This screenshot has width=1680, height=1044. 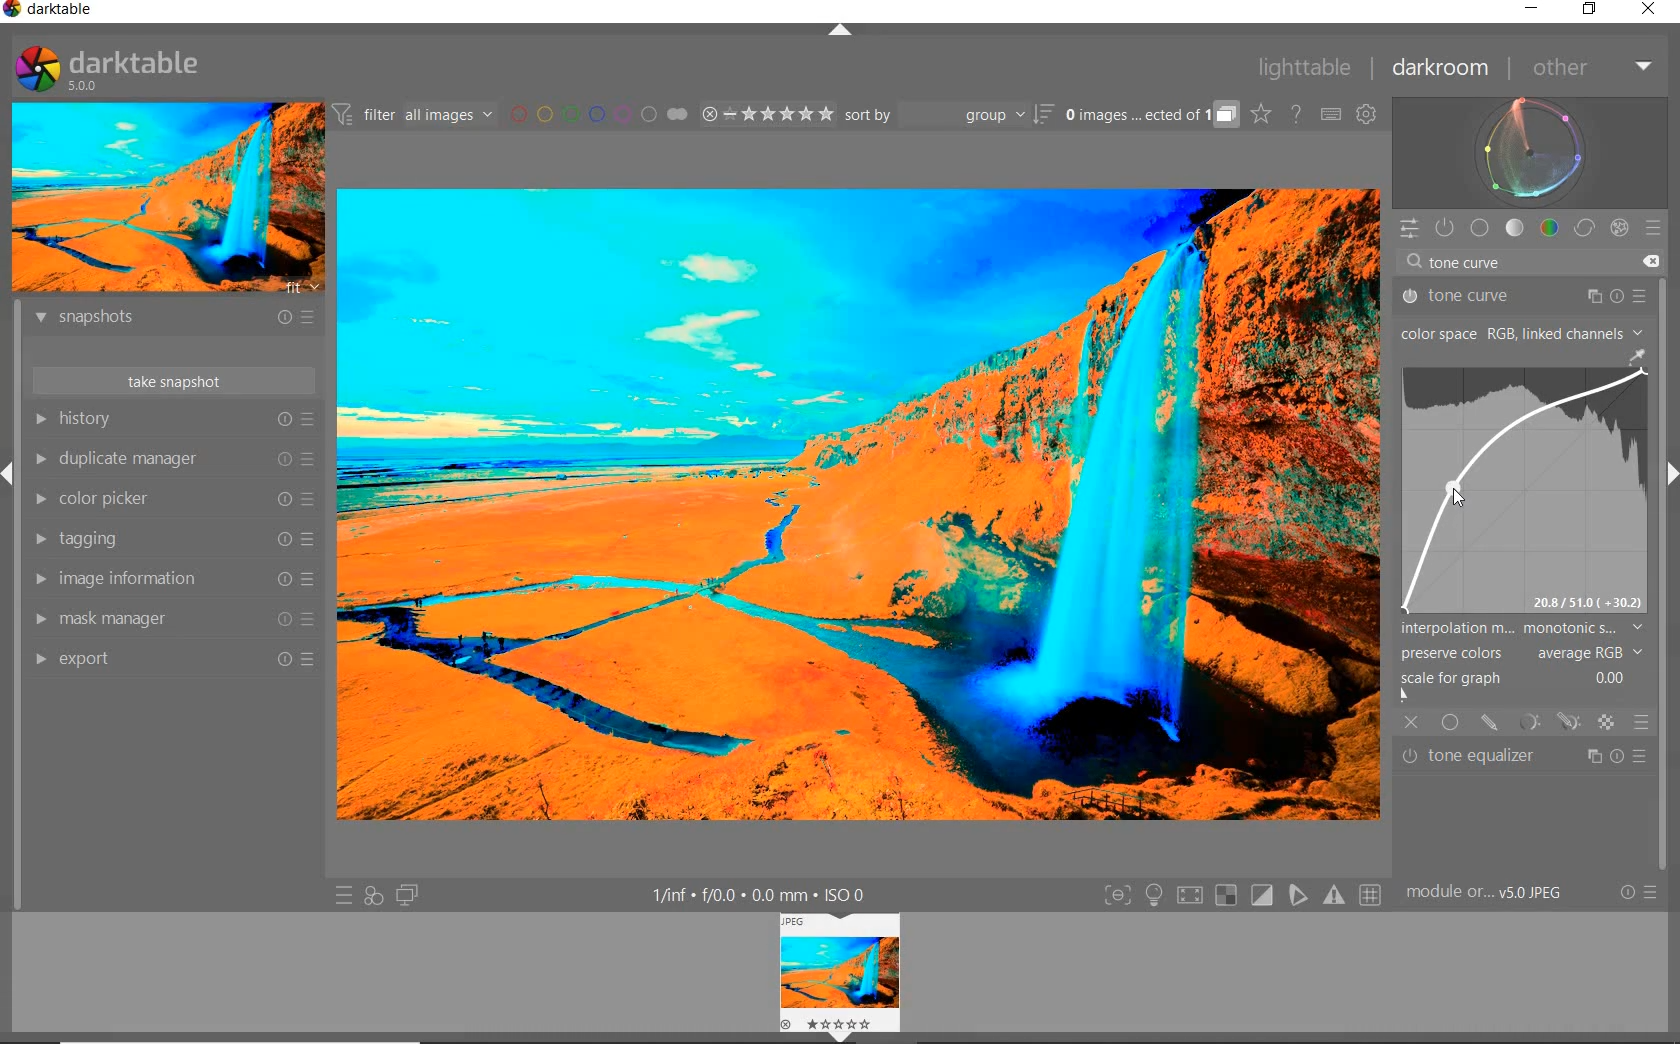 I want to click on effect, so click(x=1616, y=227).